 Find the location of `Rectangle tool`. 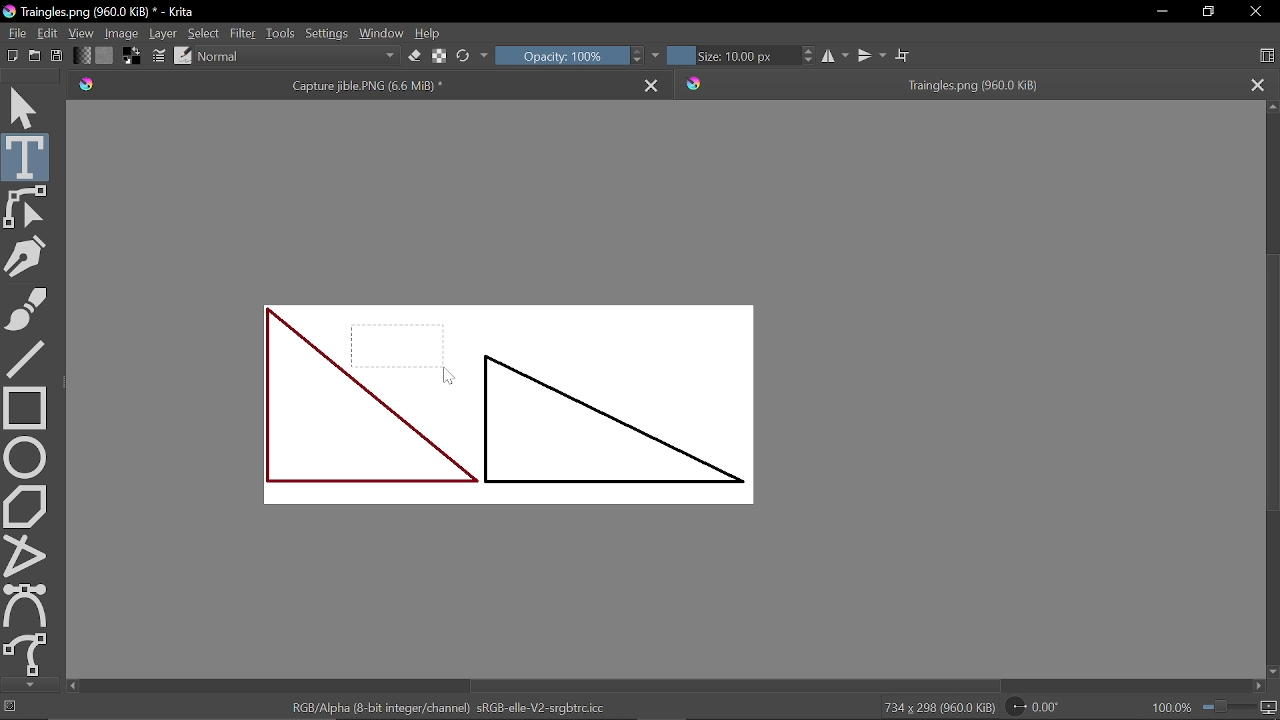

Rectangle tool is located at coordinates (25, 406).